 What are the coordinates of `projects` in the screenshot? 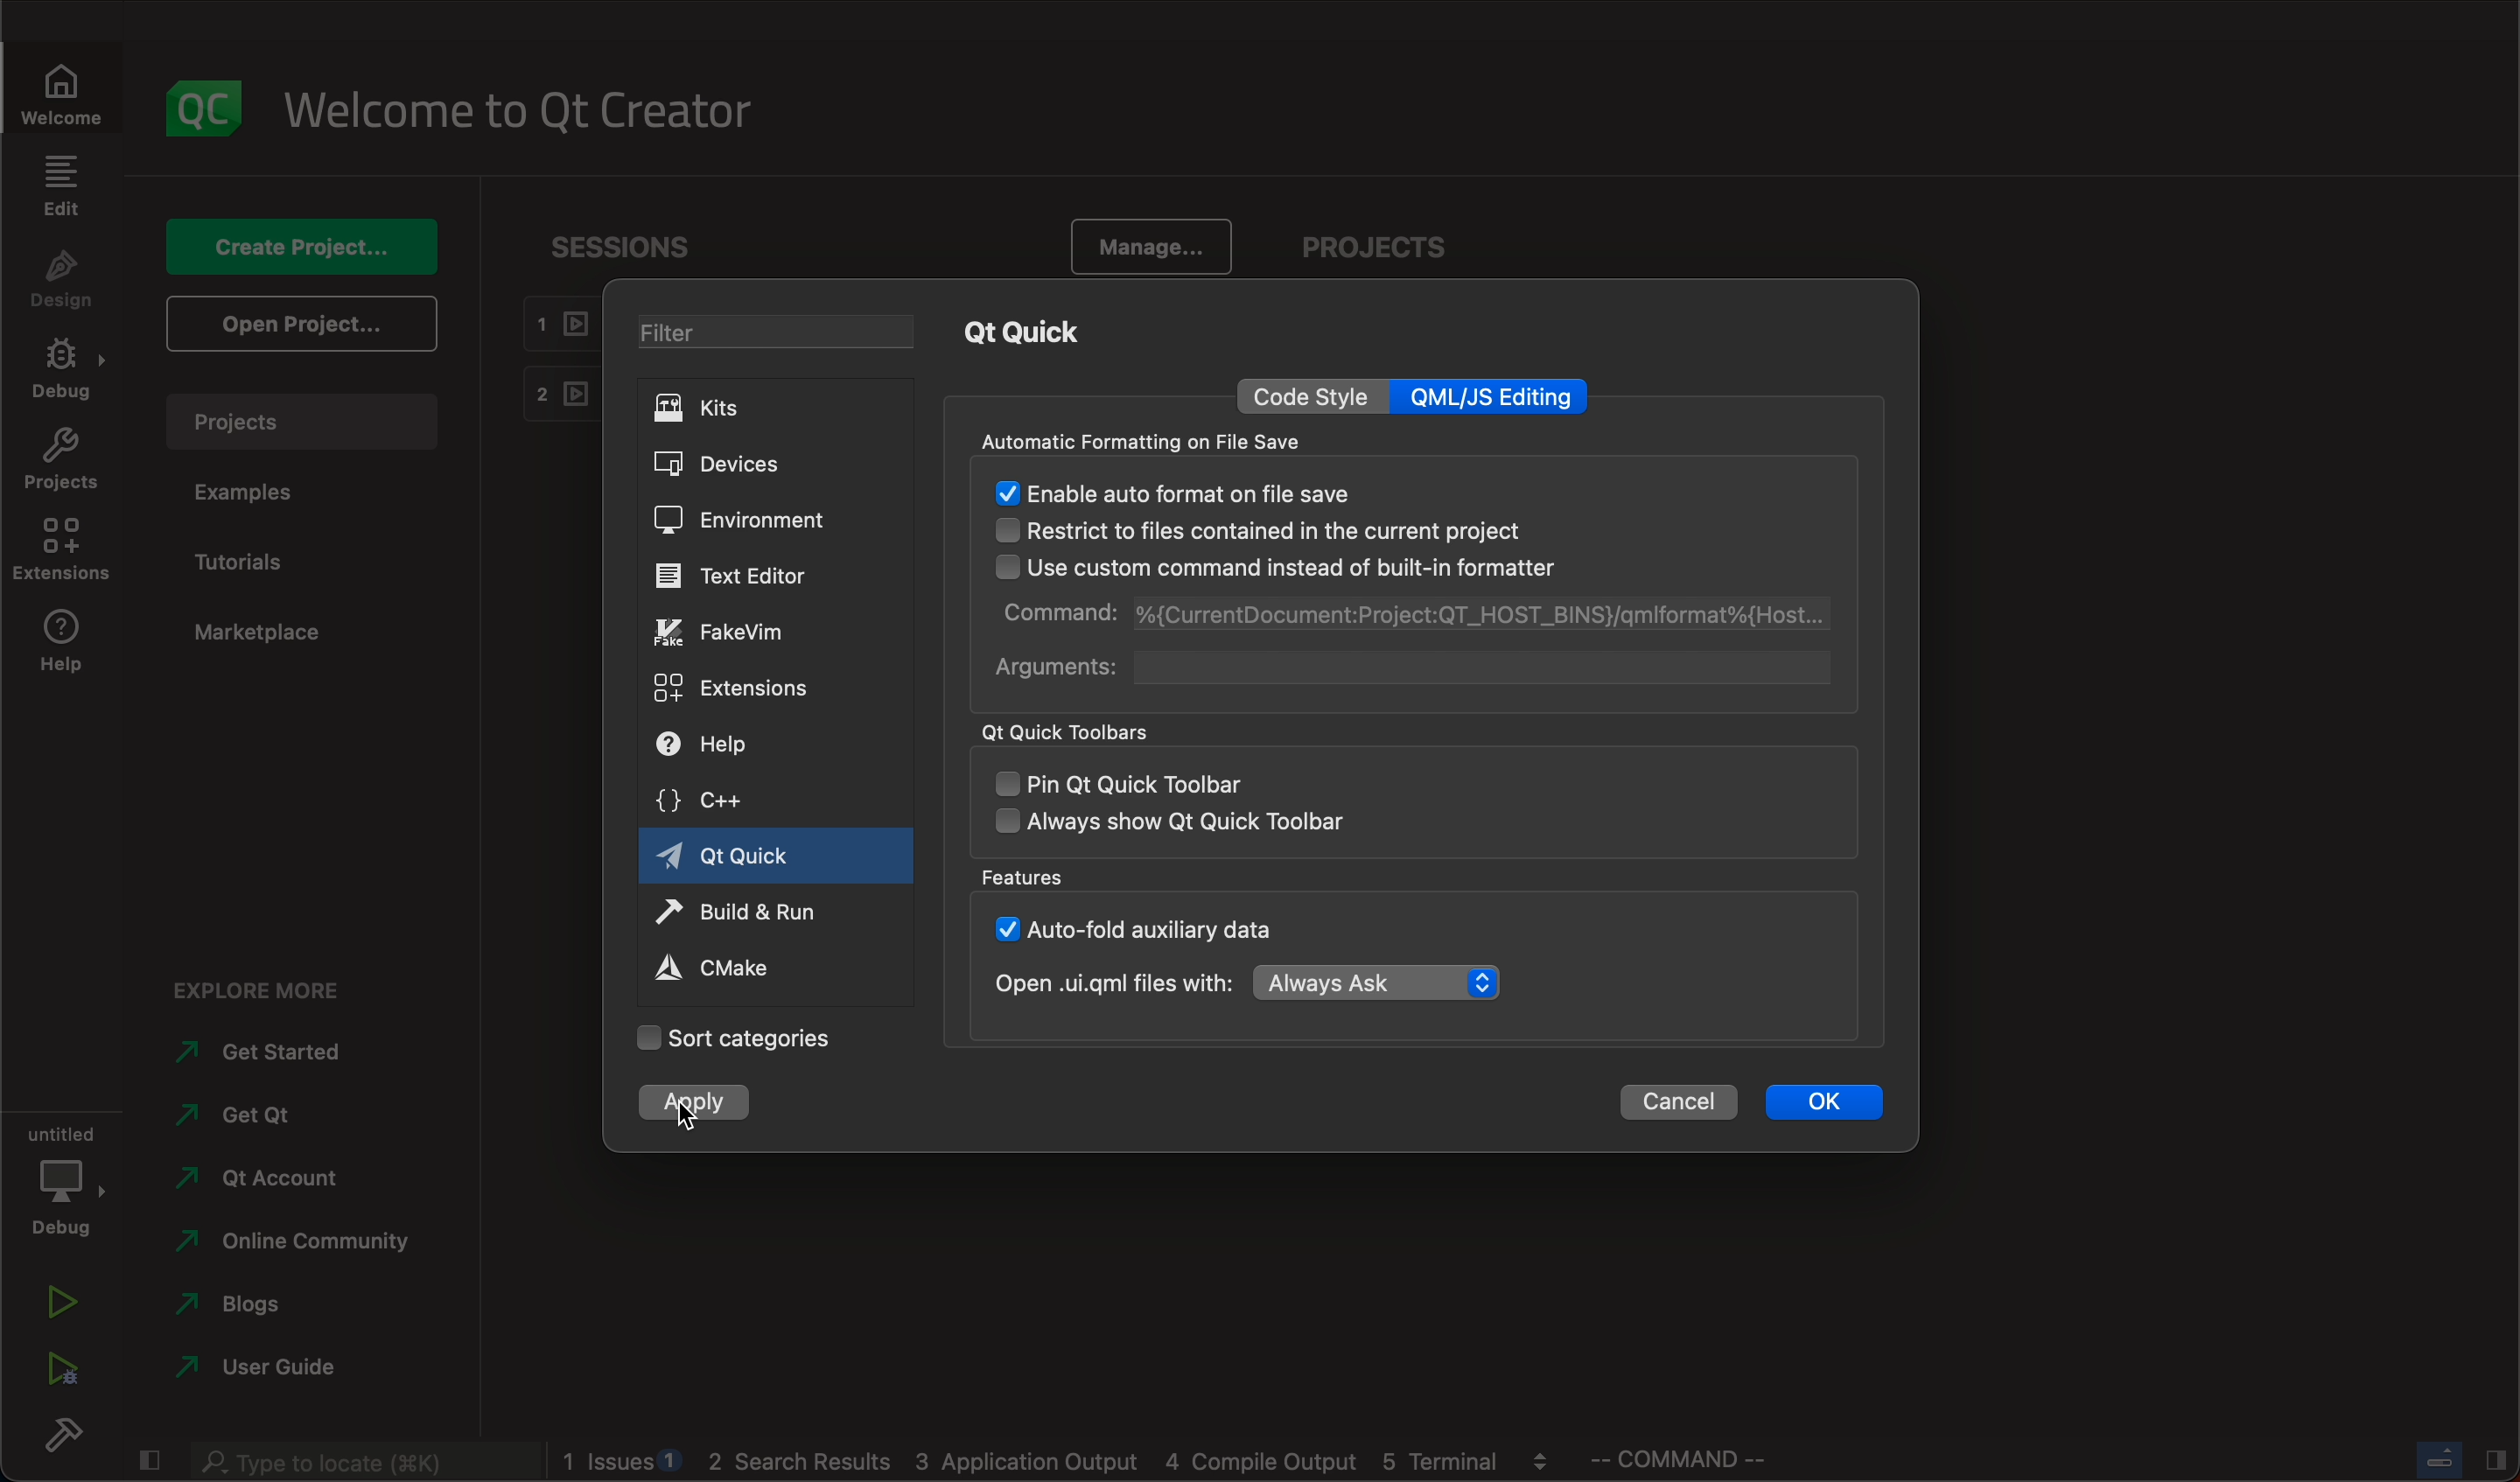 It's located at (1367, 247).